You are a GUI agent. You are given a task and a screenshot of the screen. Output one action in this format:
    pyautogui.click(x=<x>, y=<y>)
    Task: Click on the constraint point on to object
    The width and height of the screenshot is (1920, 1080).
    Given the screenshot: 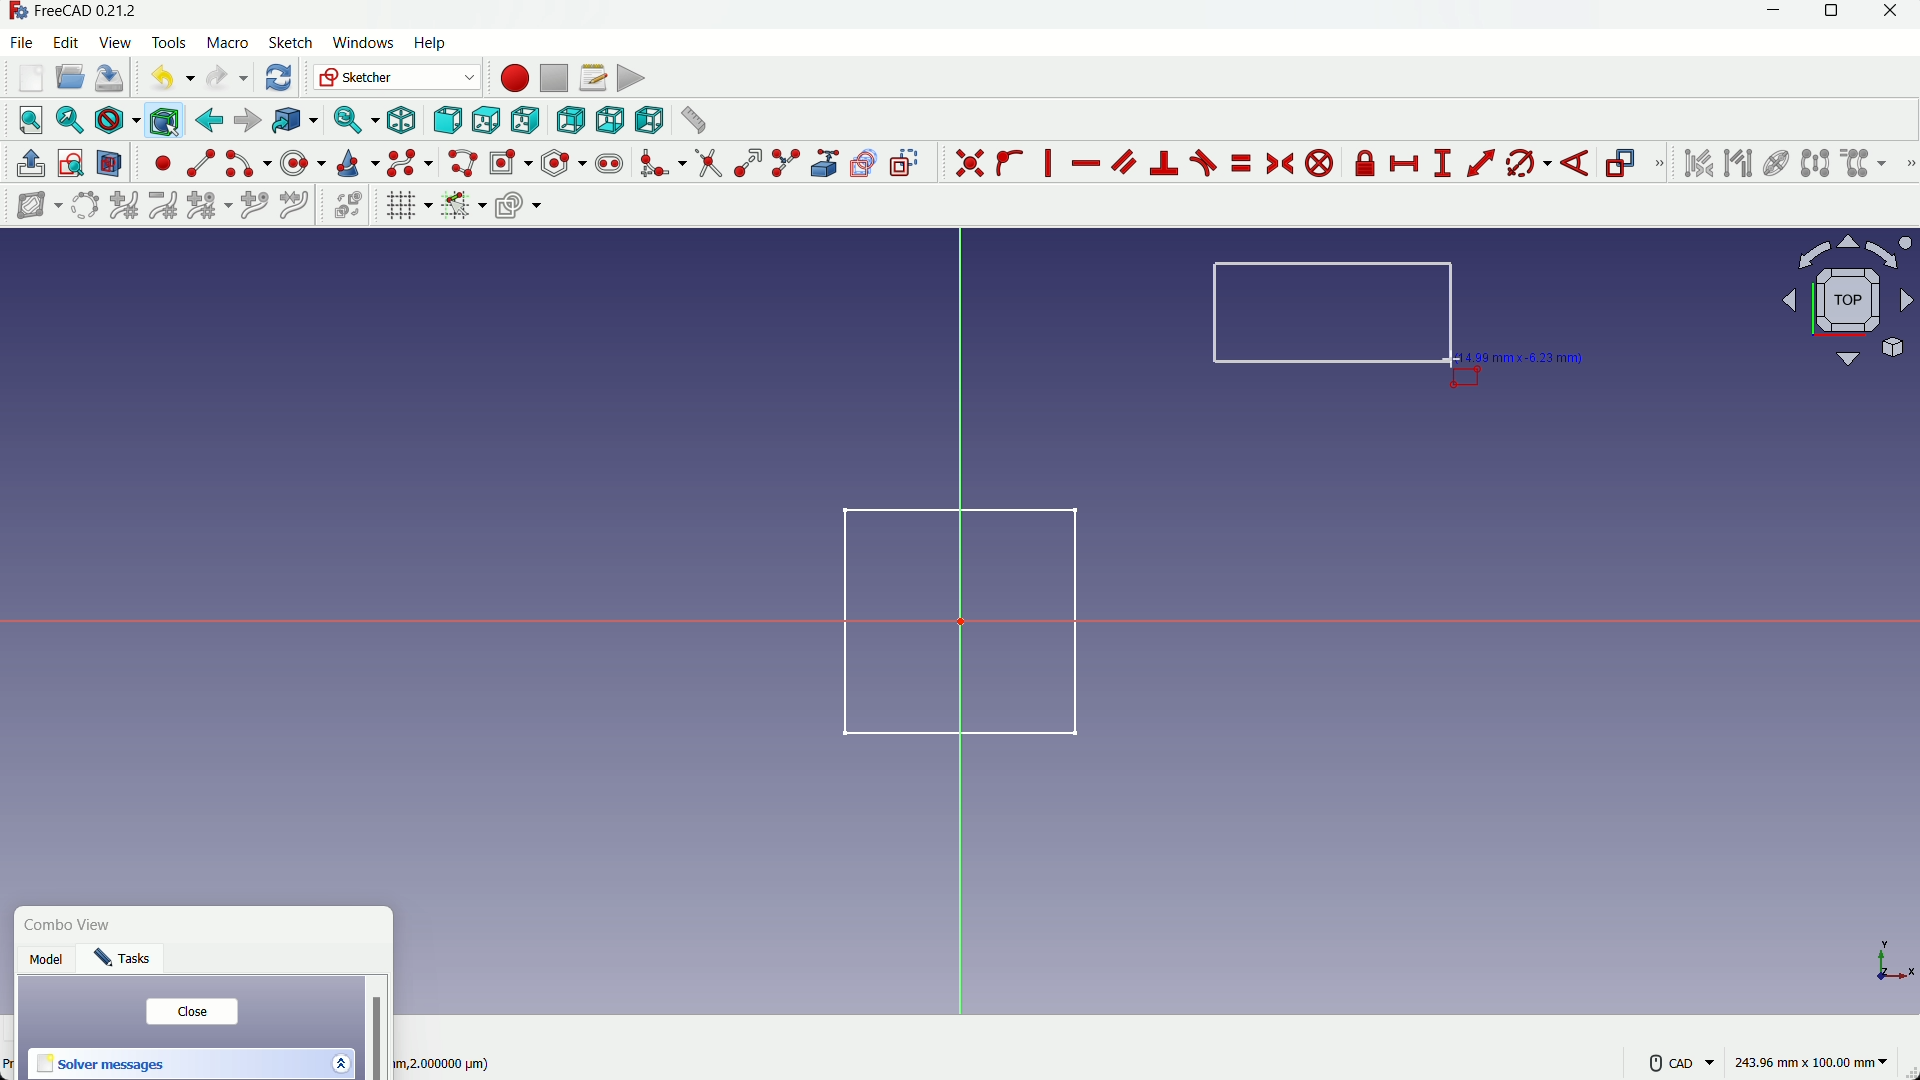 What is the action you would take?
    pyautogui.click(x=1012, y=163)
    